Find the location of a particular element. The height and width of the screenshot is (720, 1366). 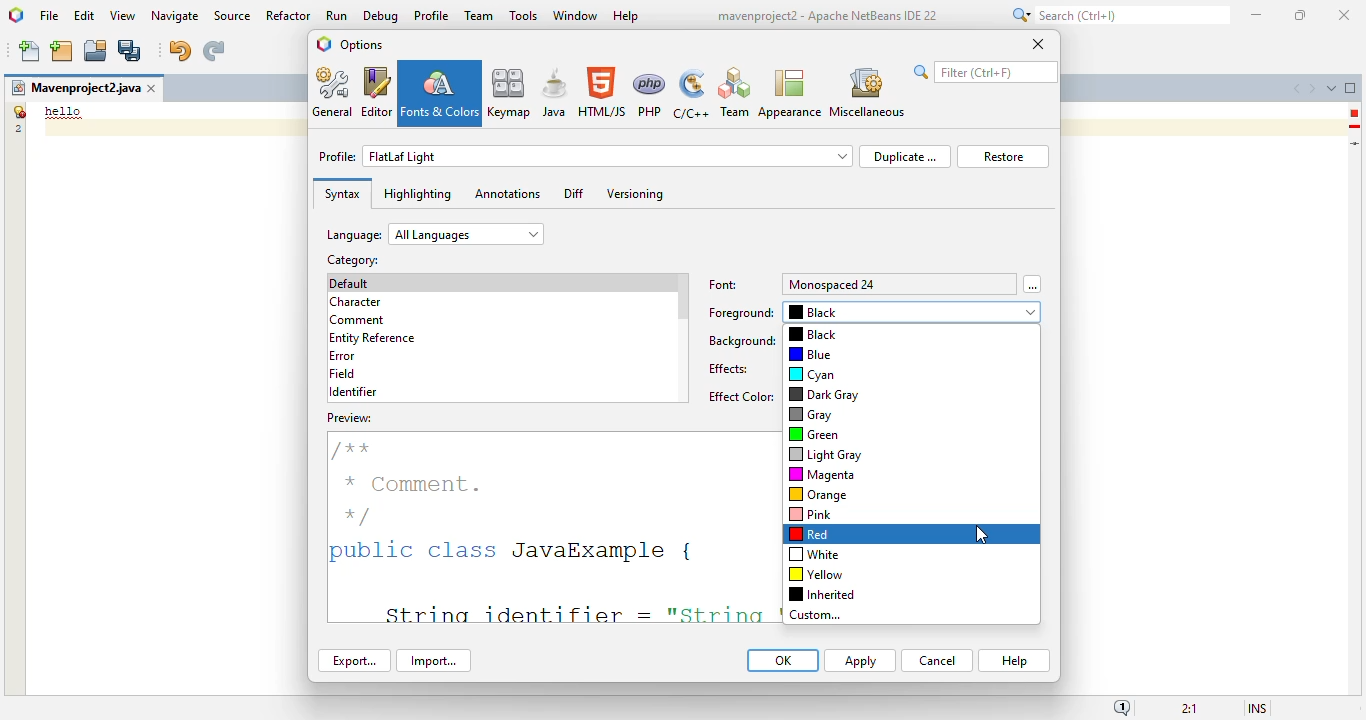

green is located at coordinates (814, 435).